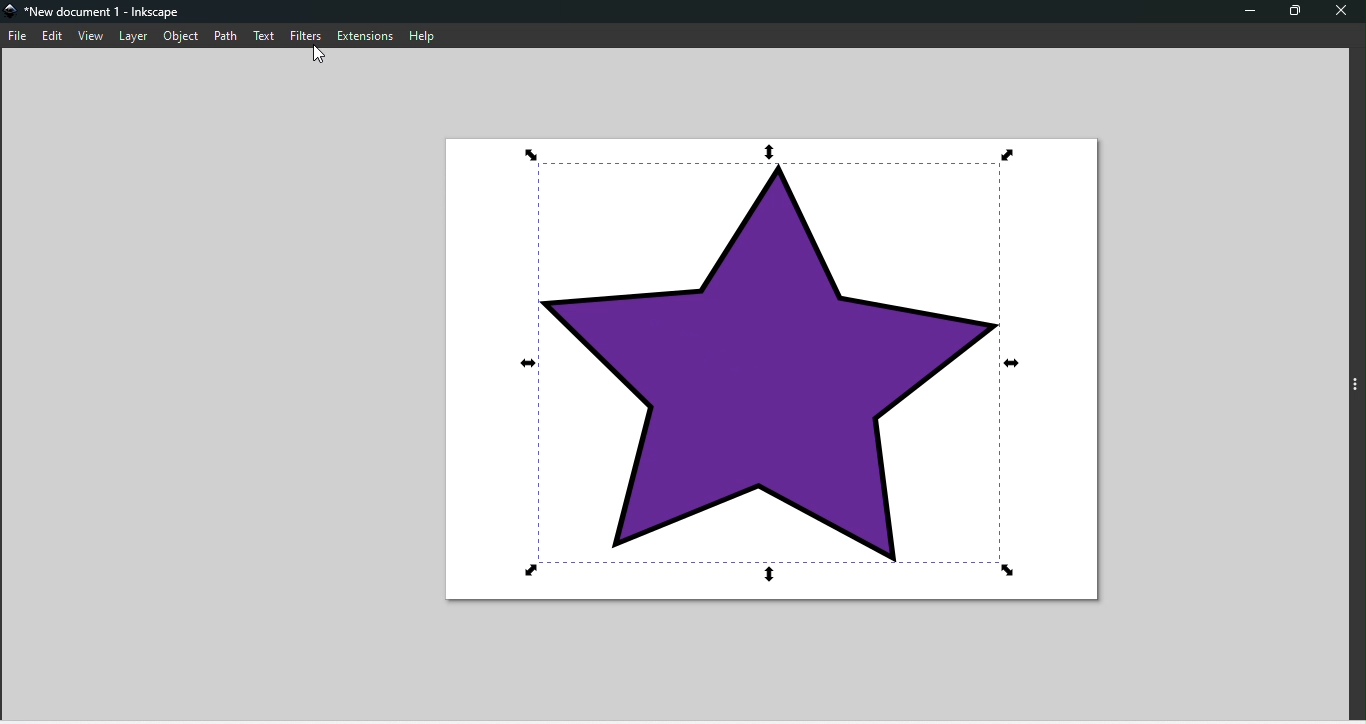 Image resolution: width=1366 pixels, height=724 pixels. I want to click on Layer, so click(136, 37).